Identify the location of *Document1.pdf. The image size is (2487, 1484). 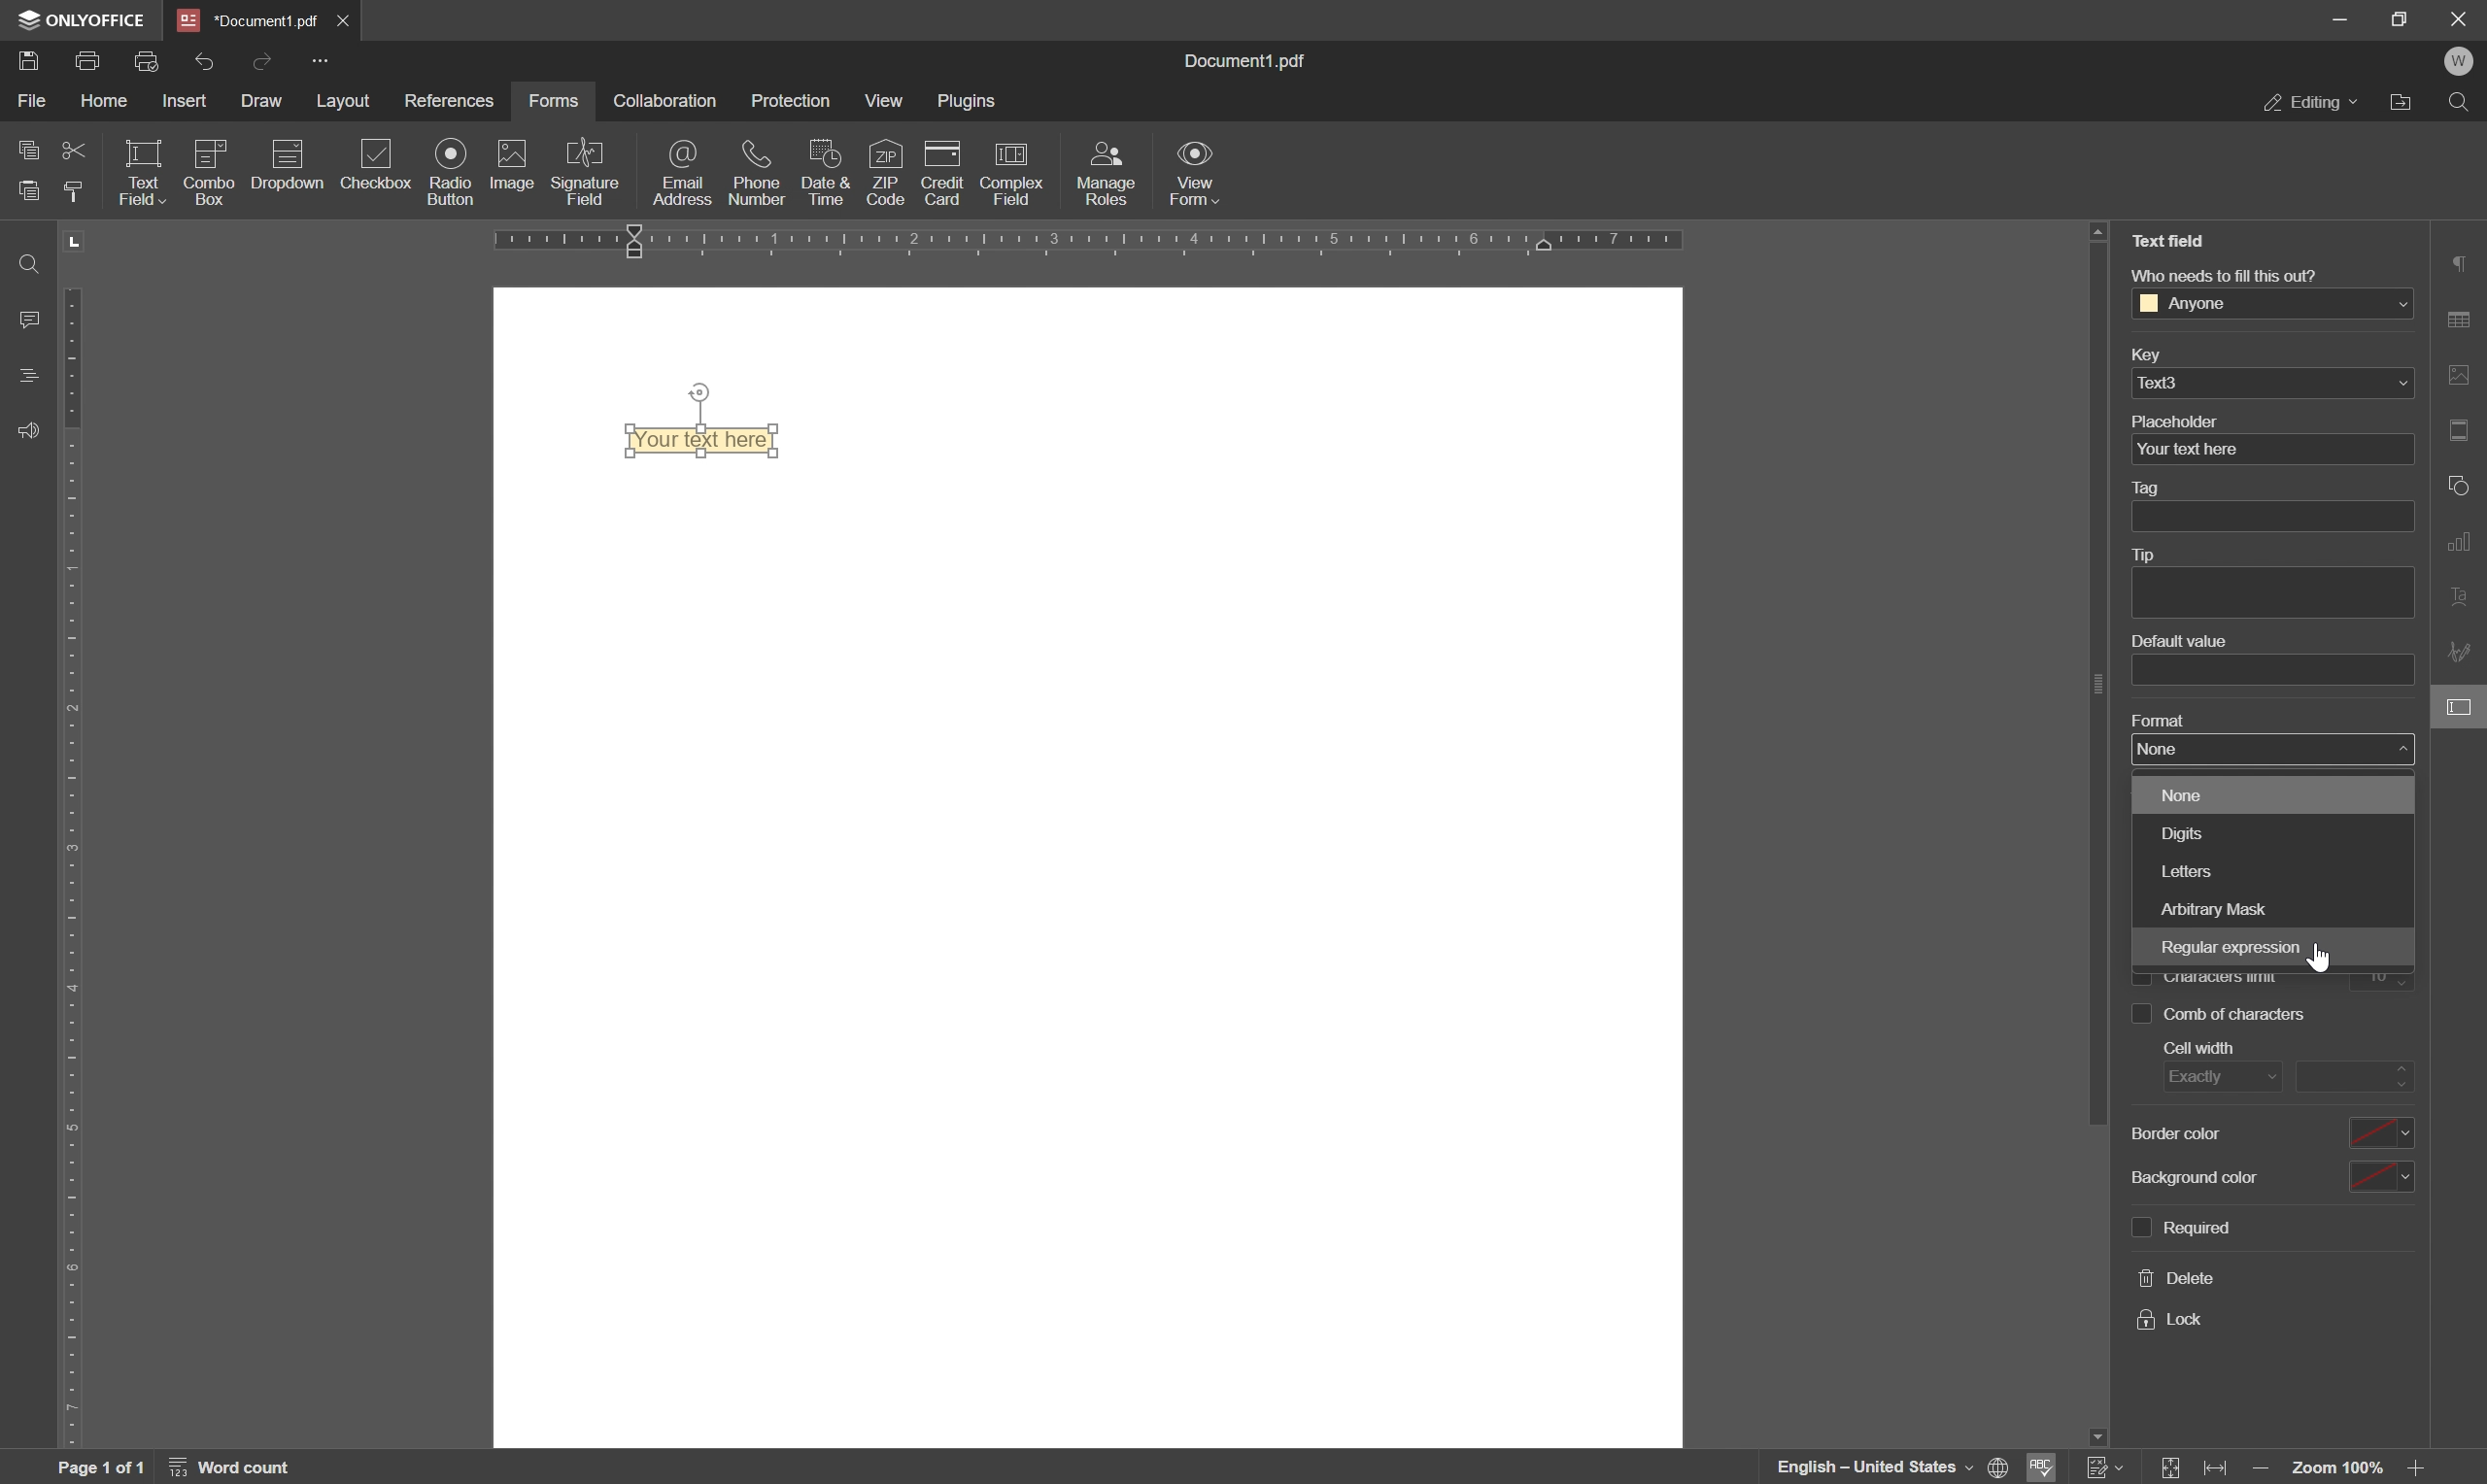
(347, 20).